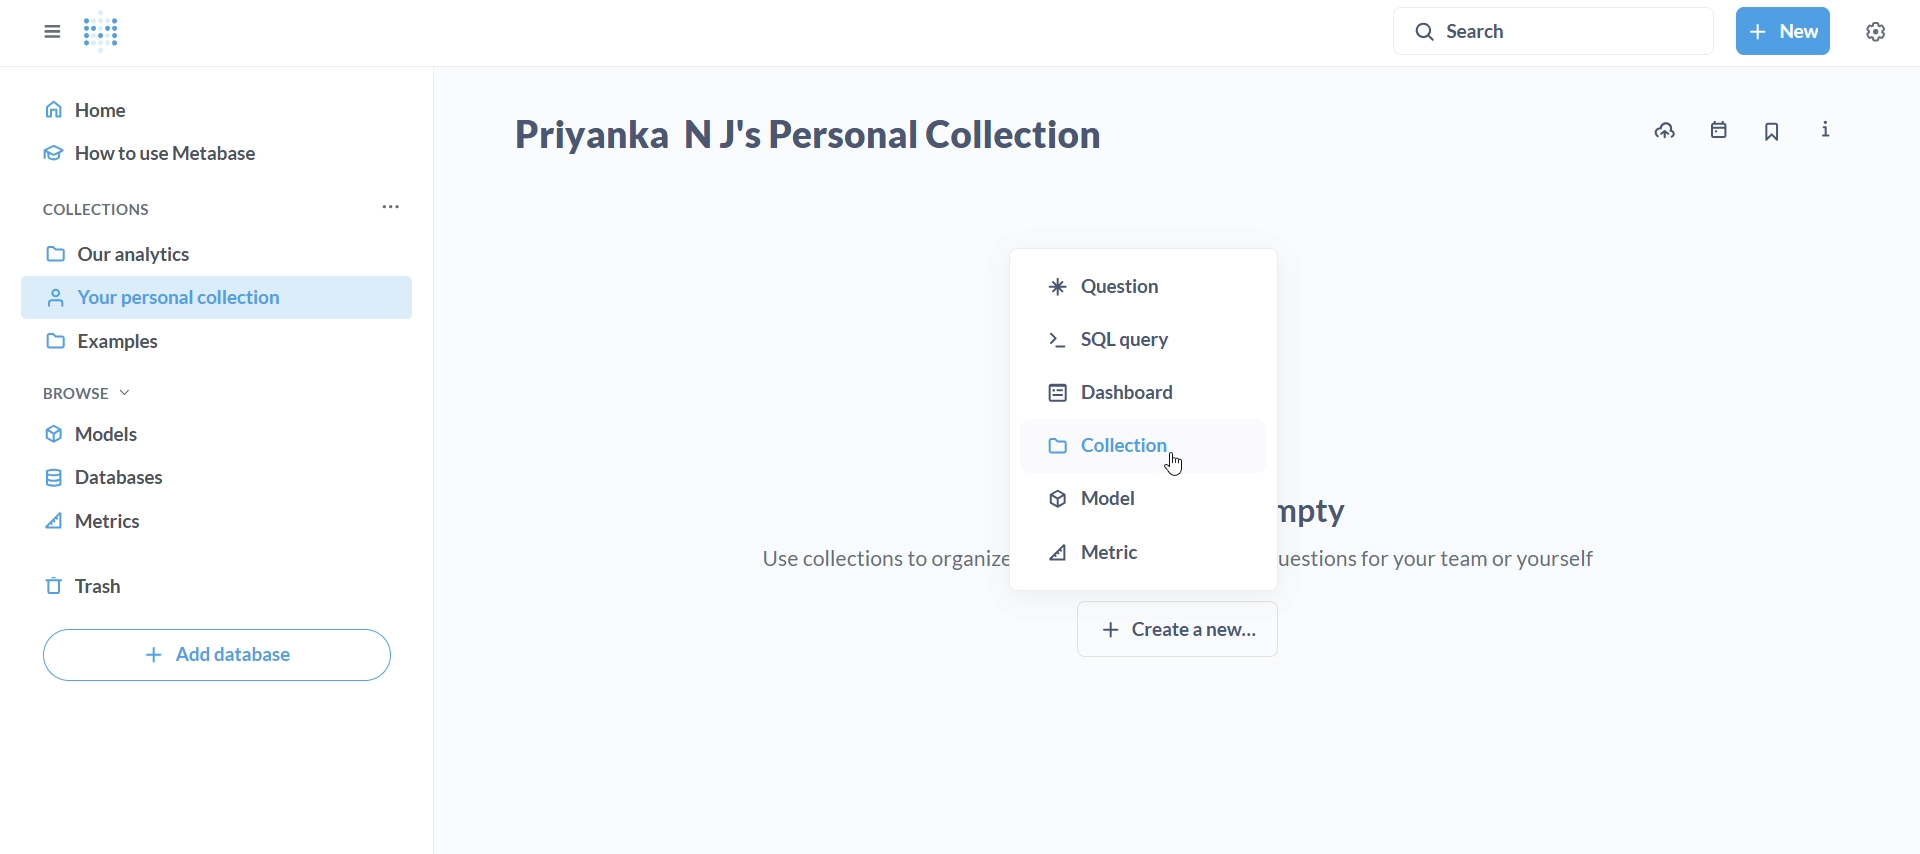 The height and width of the screenshot is (854, 1920). Describe the element at coordinates (216, 432) in the screenshot. I see `models` at that location.